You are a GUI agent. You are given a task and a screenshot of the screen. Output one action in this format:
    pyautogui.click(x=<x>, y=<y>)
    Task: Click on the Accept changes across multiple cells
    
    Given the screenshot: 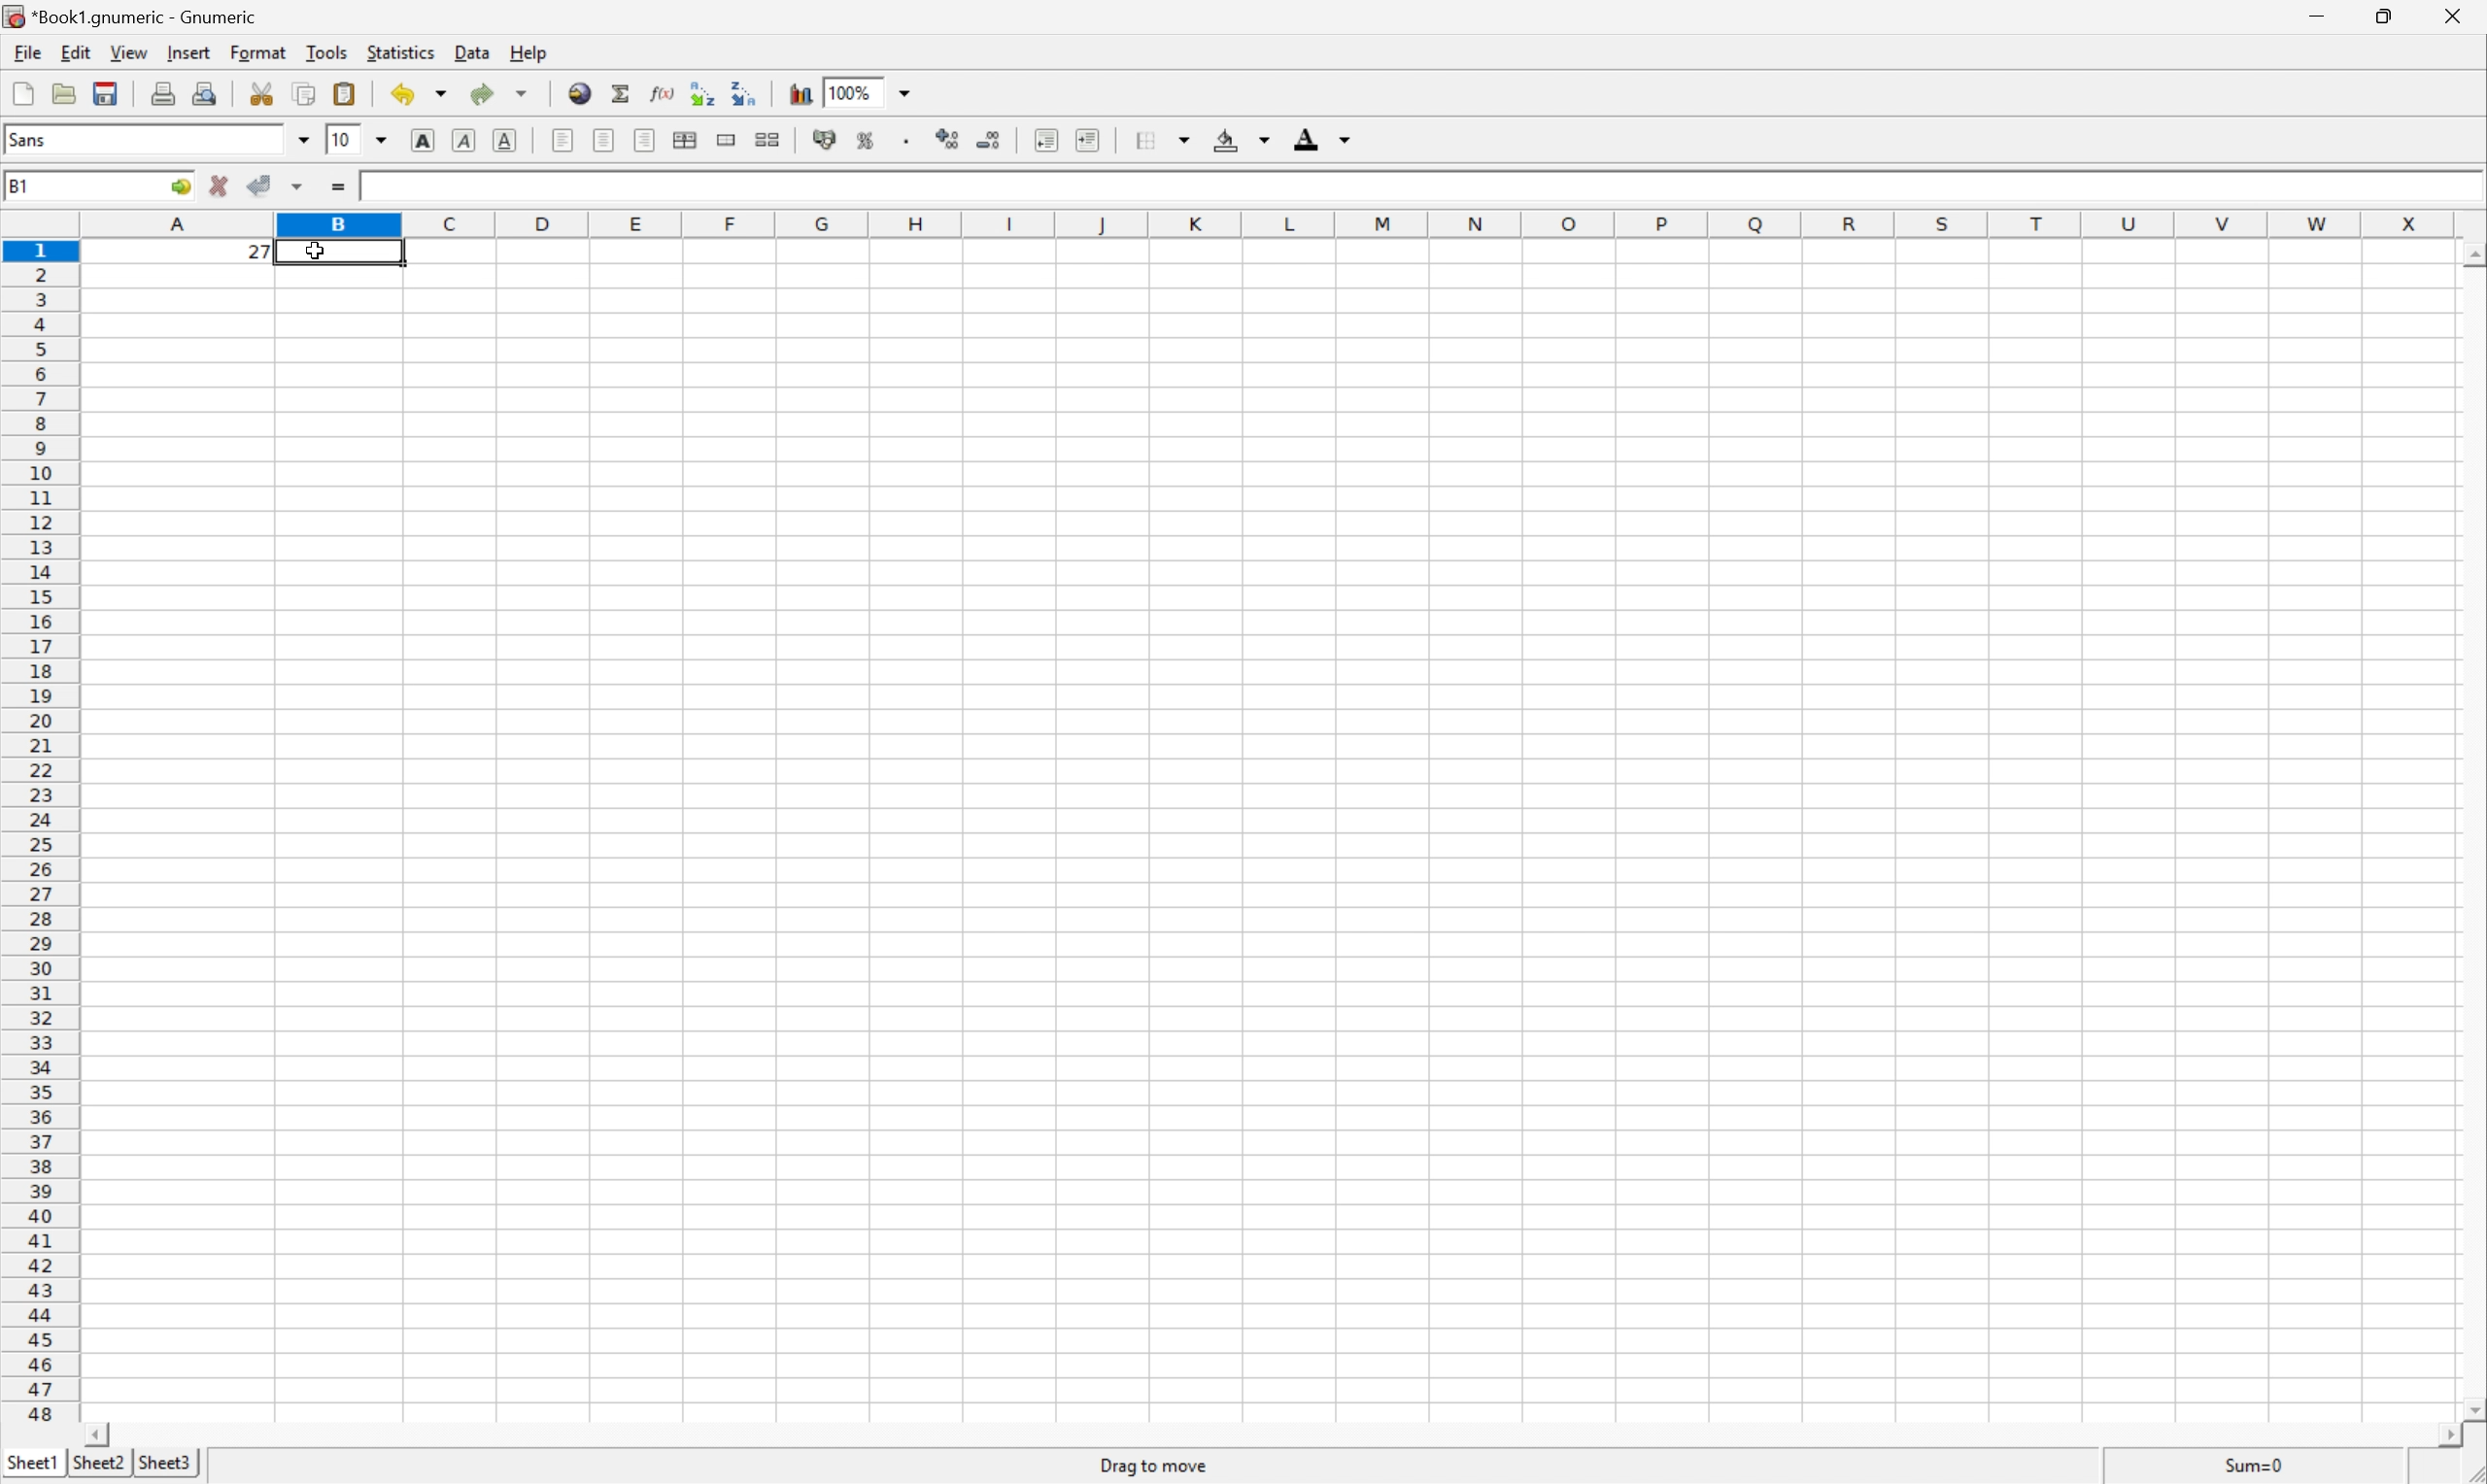 What is the action you would take?
    pyautogui.click(x=299, y=187)
    